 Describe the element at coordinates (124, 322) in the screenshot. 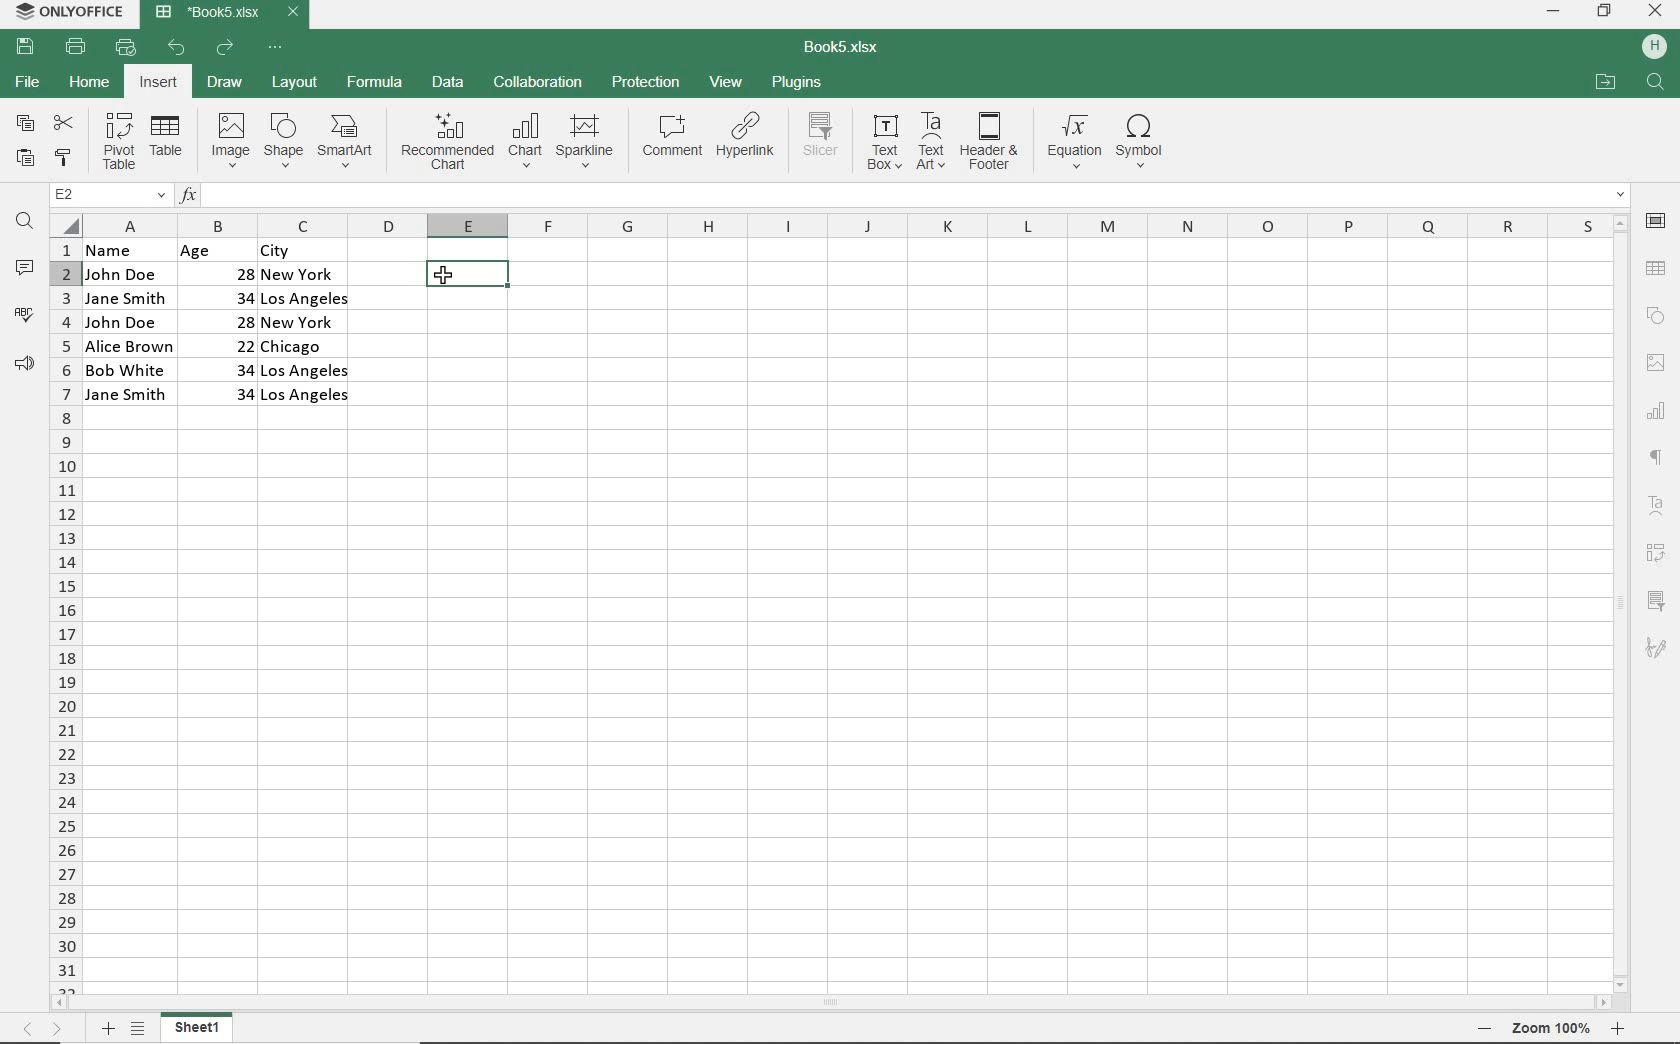

I see `John Doe` at that location.